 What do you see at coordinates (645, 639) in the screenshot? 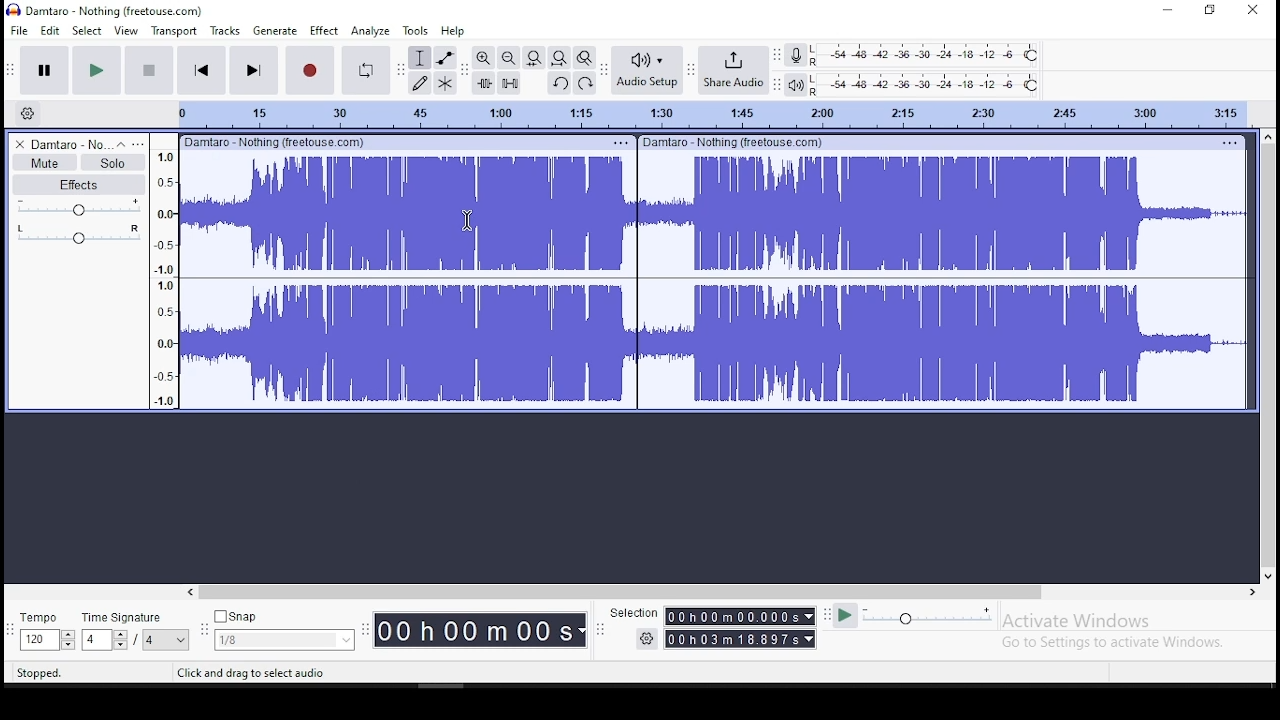
I see `settings` at bounding box center [645, 639].